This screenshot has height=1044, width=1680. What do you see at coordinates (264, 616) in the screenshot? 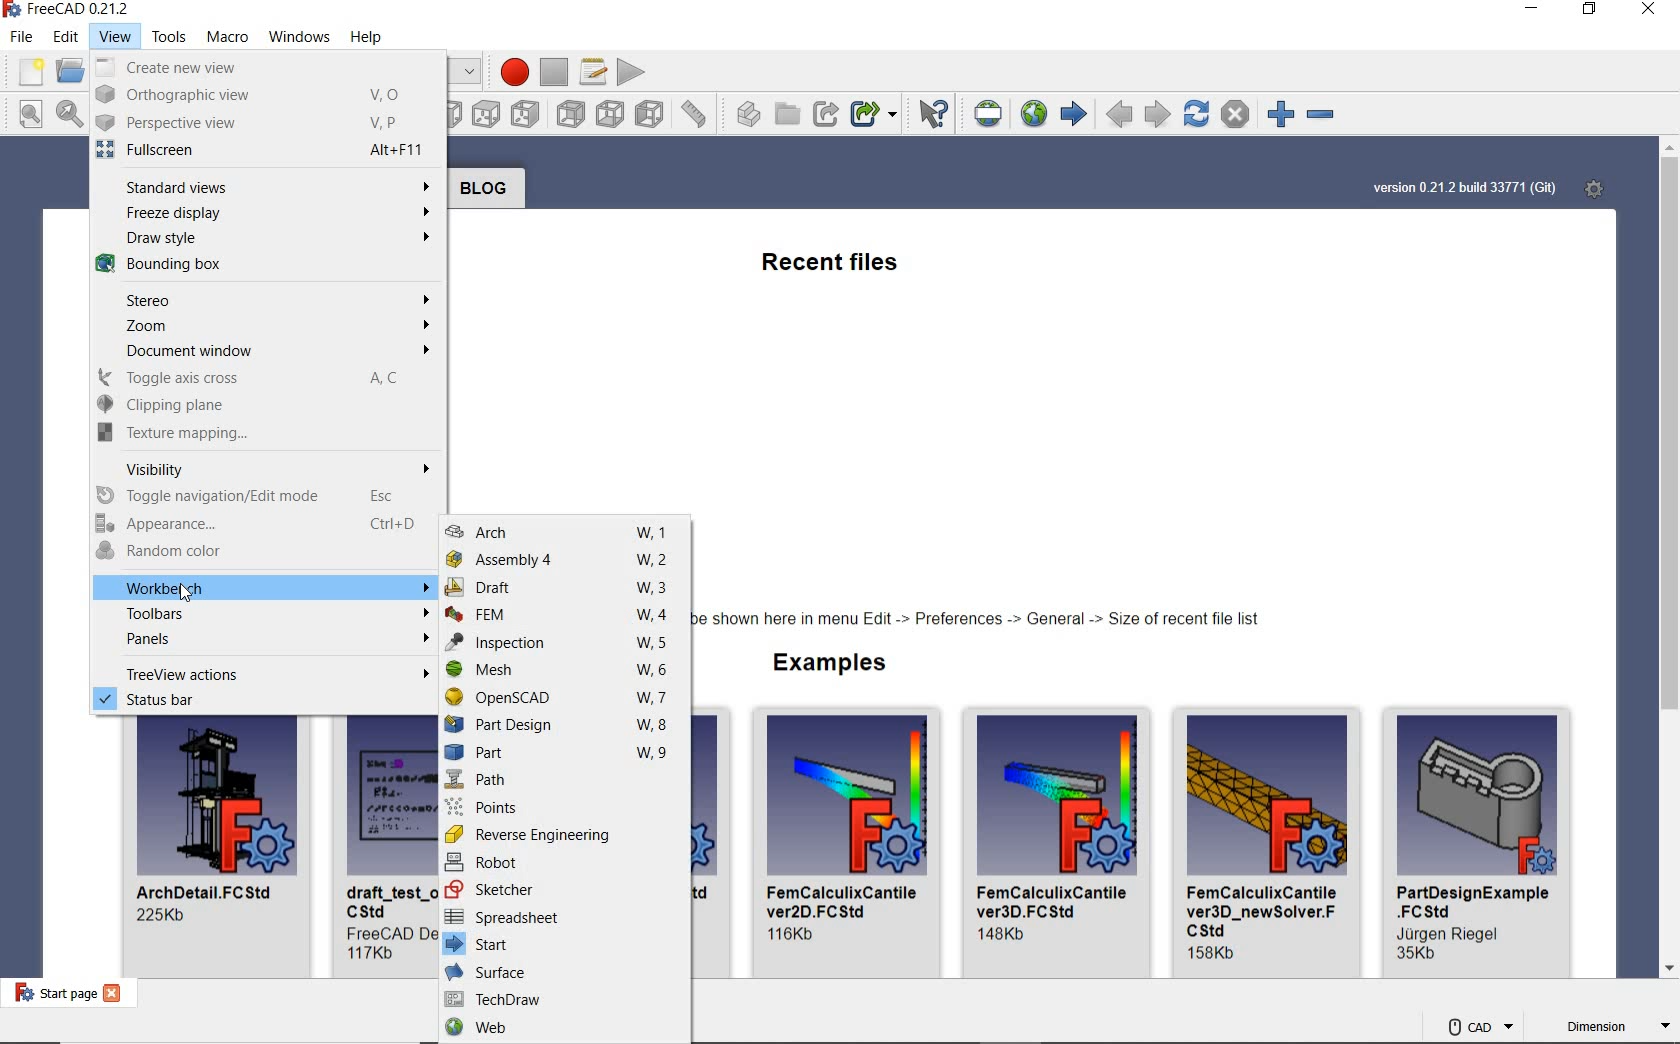
I see `toolbars` at bounding box center [264, 616].